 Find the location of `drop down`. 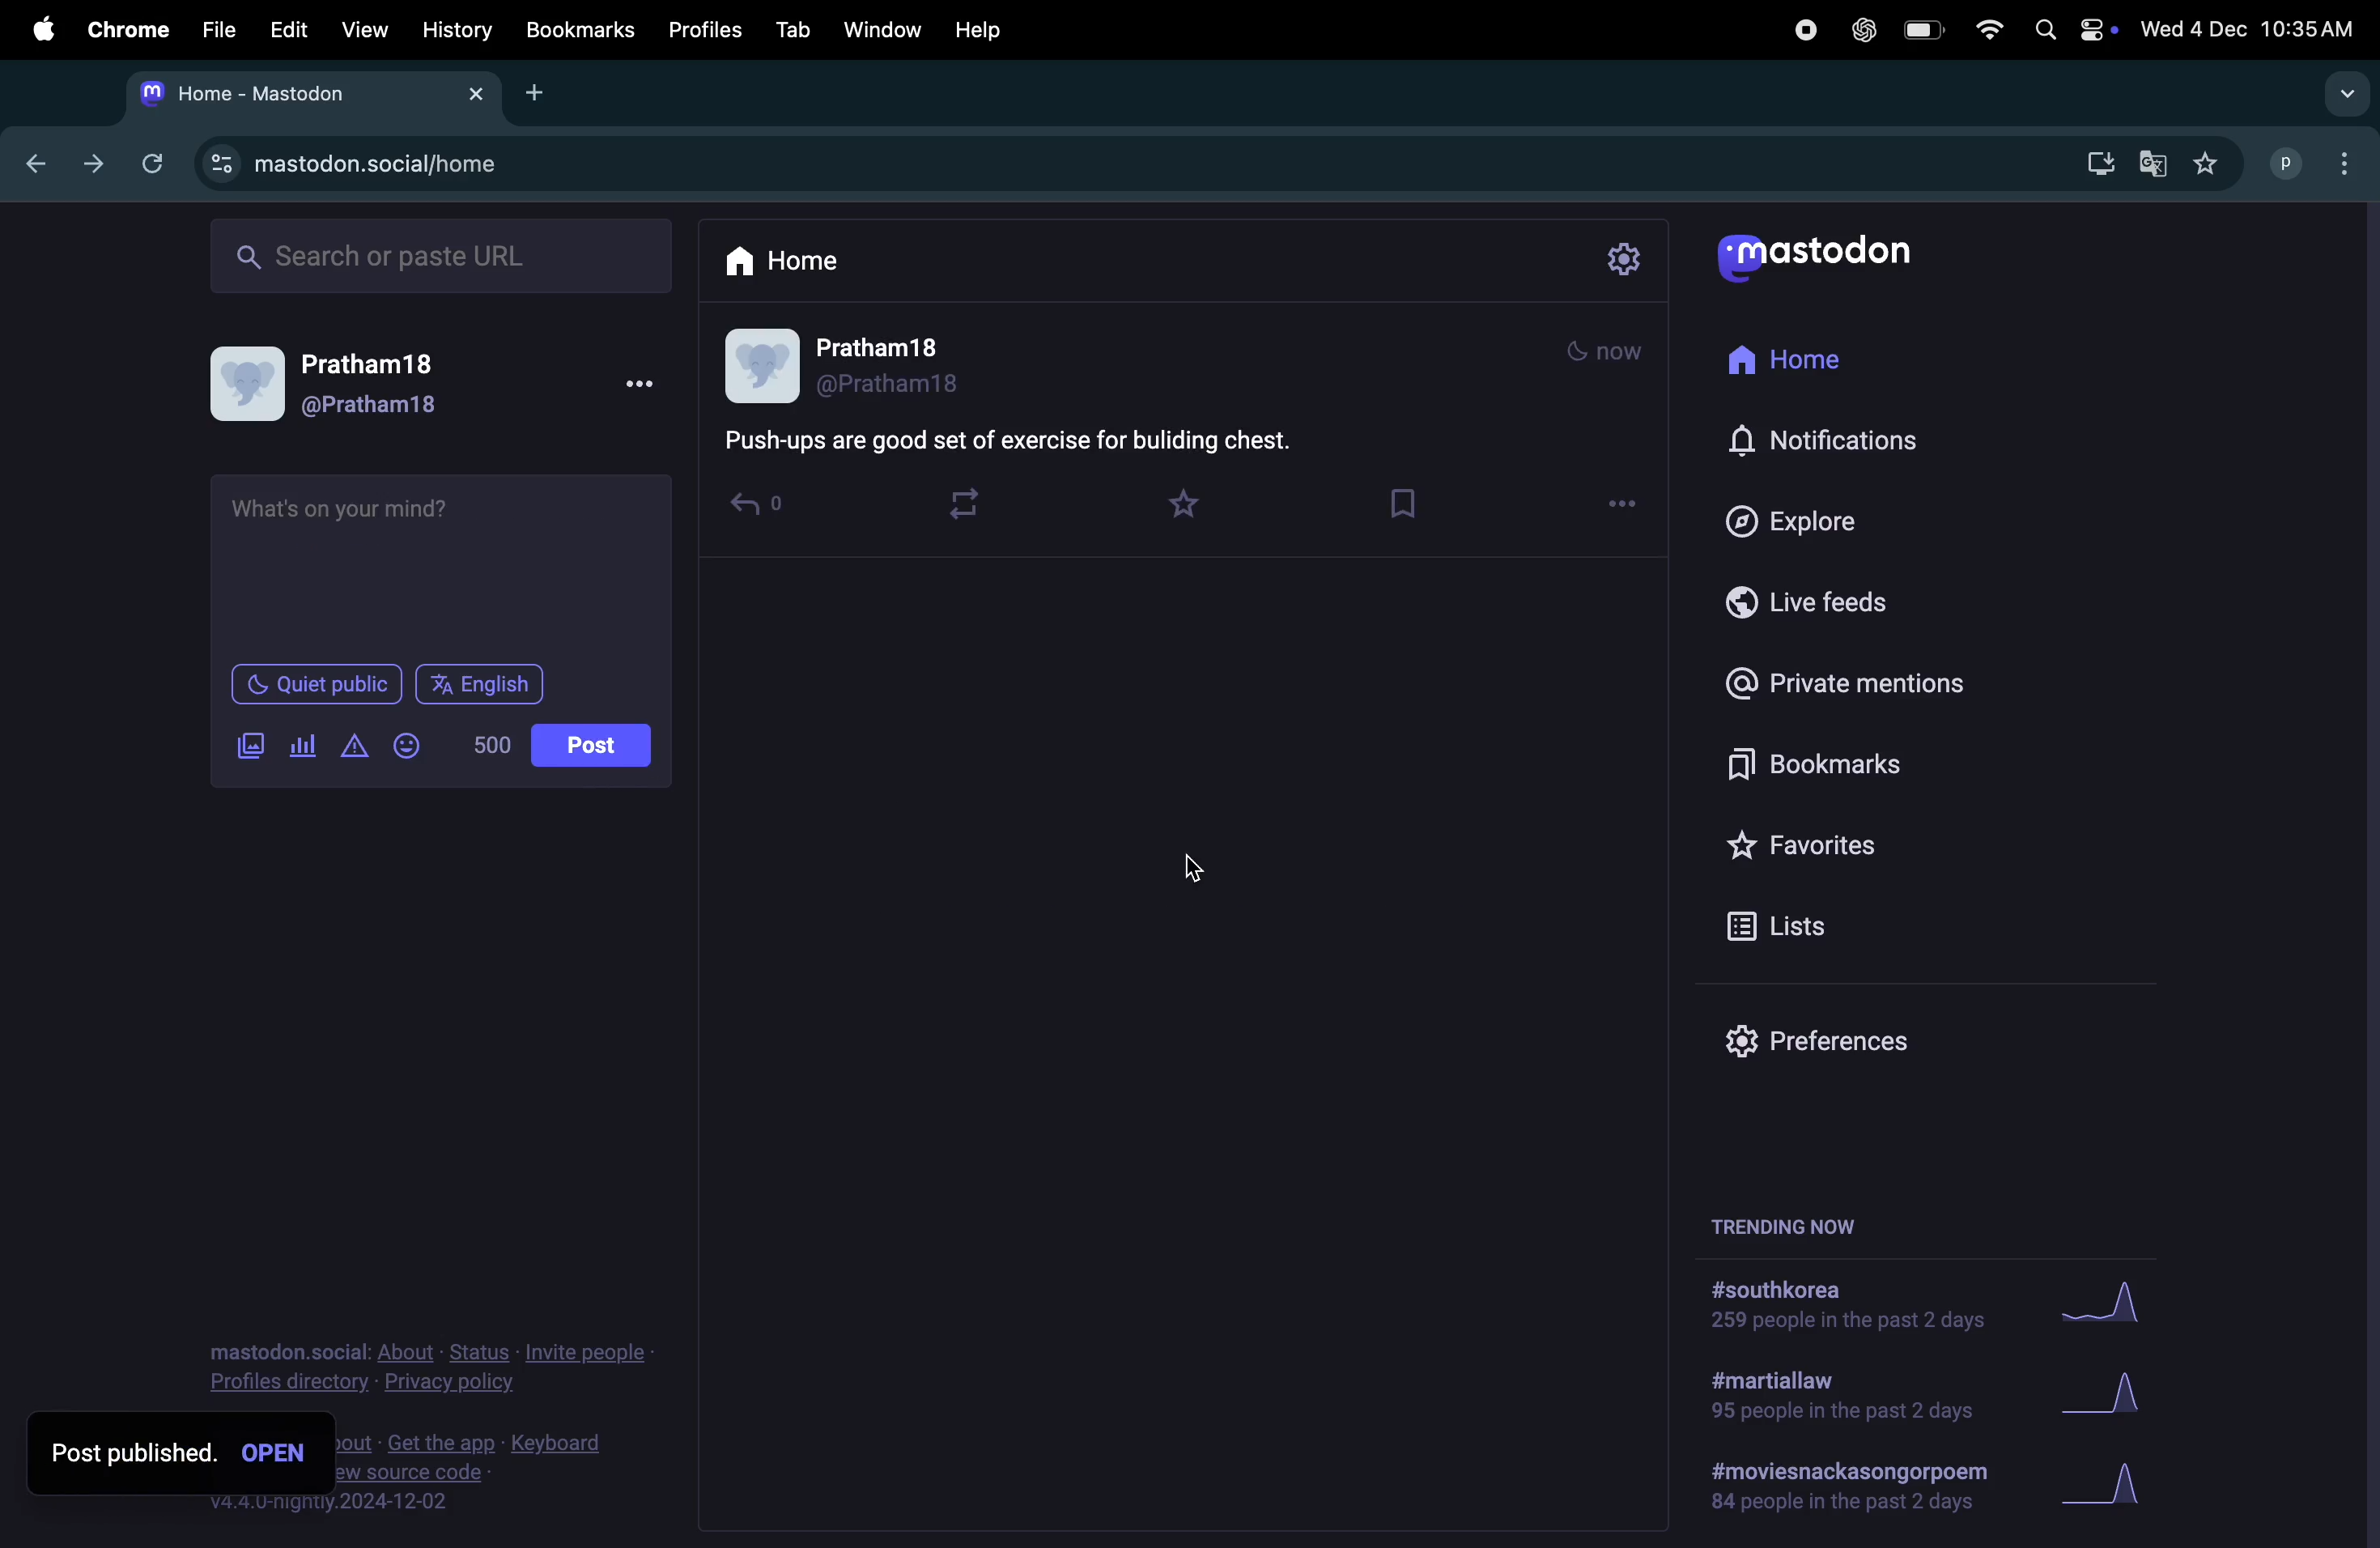

drop down is located at coordinates (2348, 95).